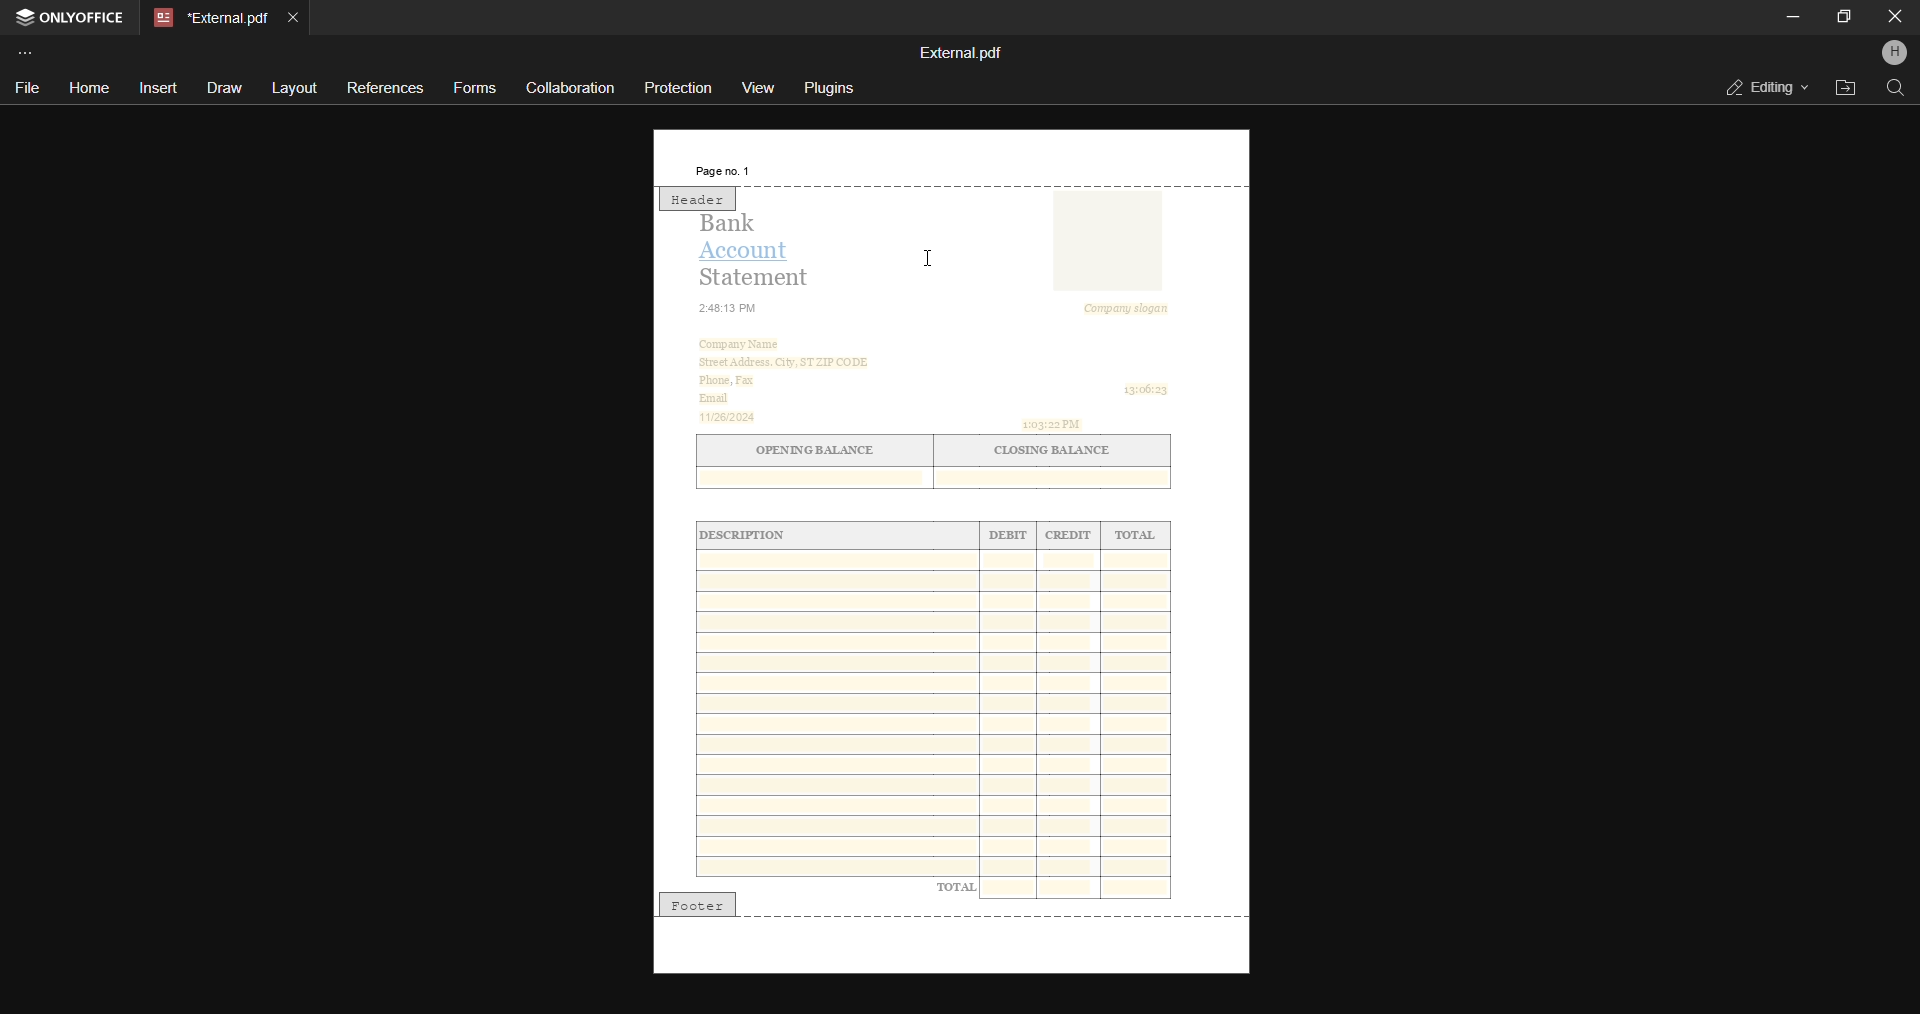 The width and height of the screenshot is (1920, 1014). Describe the element at coordinates (87, 89) in the screenshot. I see `home` at that location.